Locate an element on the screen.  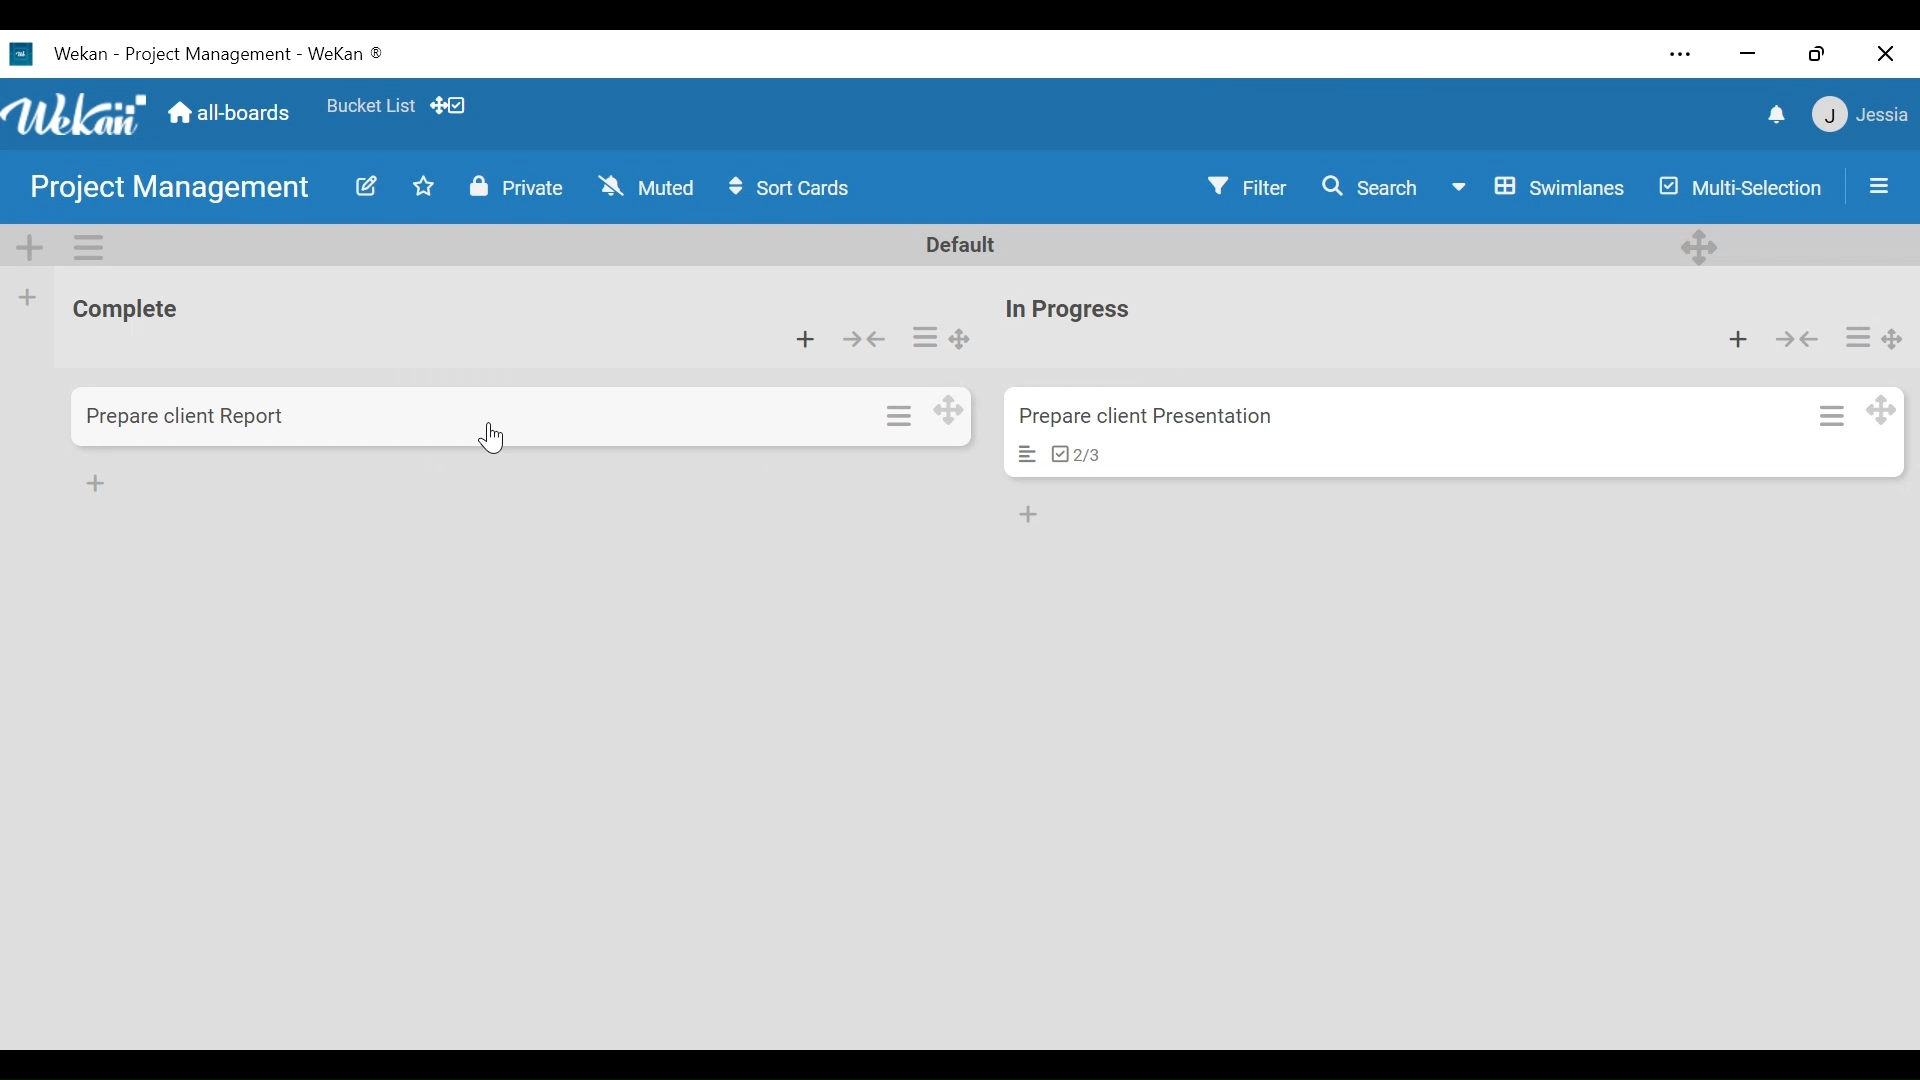
Search is located at coordinates (1369, 187).